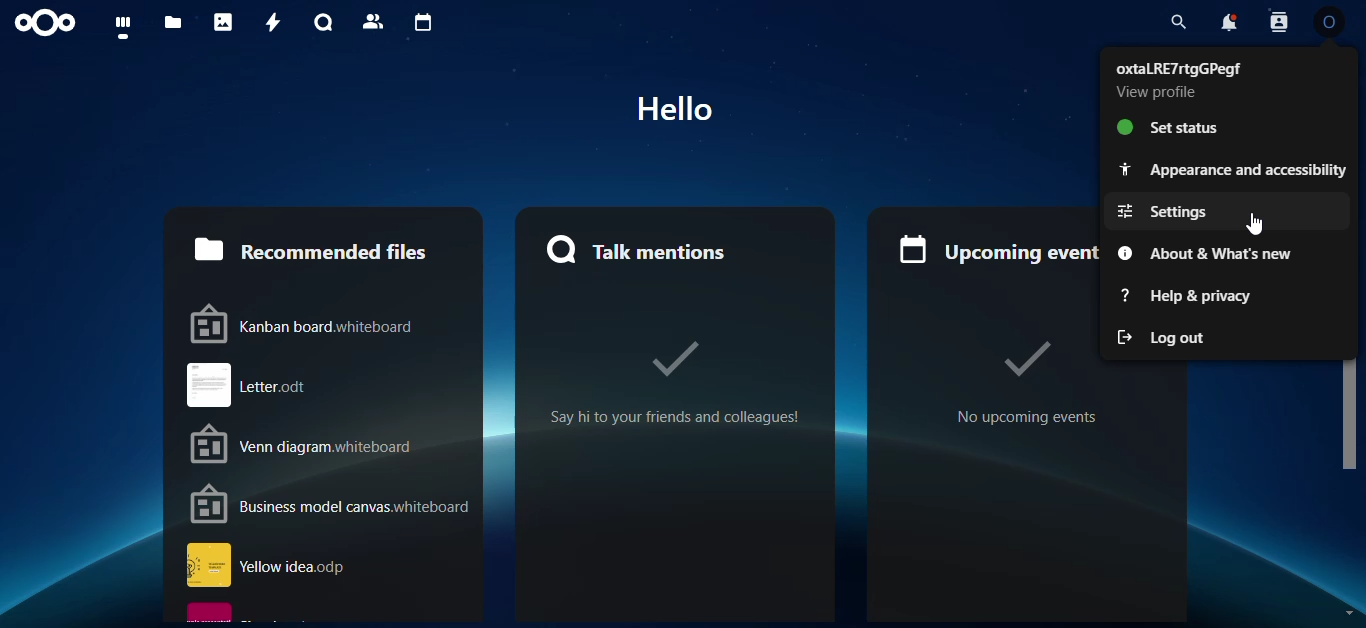 The height and width of the screenshot is (628, 1366). Describe the element at coordinates (1028, 417) in the screenshot. I see `no upcoming events` at that location.